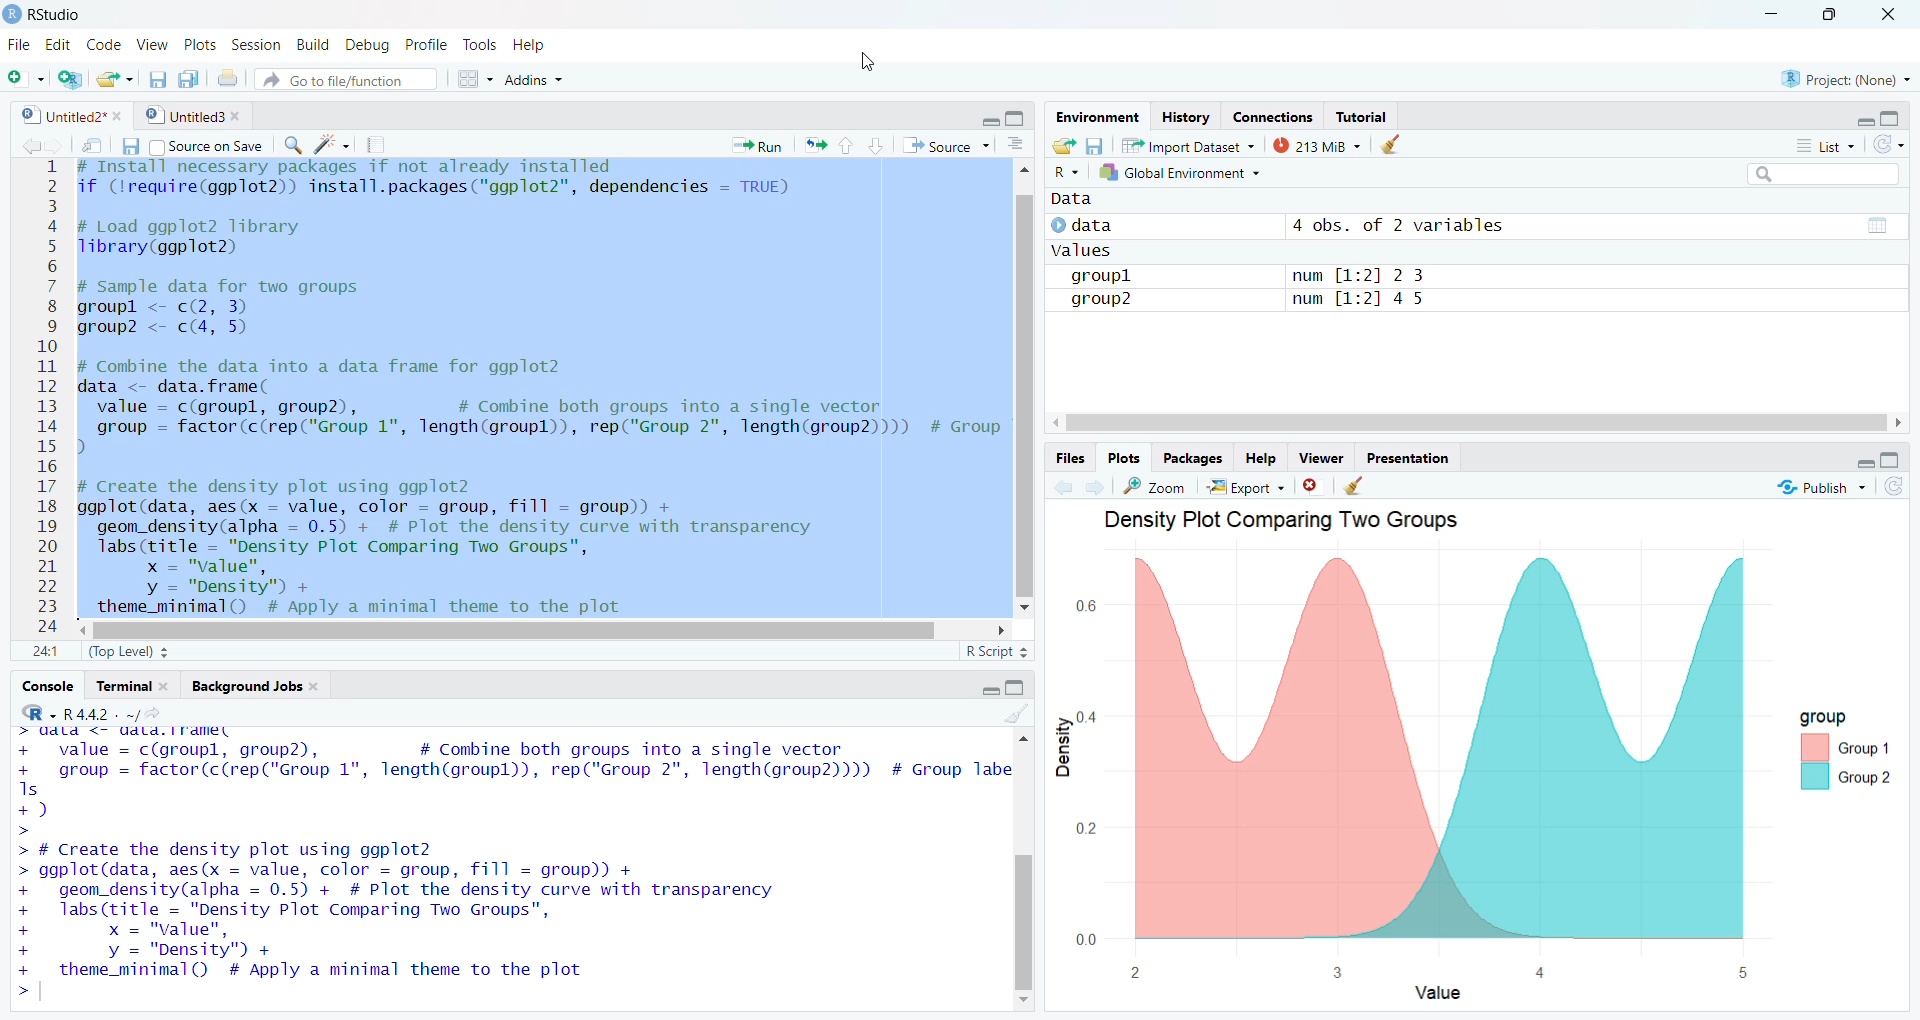  I want to click on CLEAR, so click(1364, 487).